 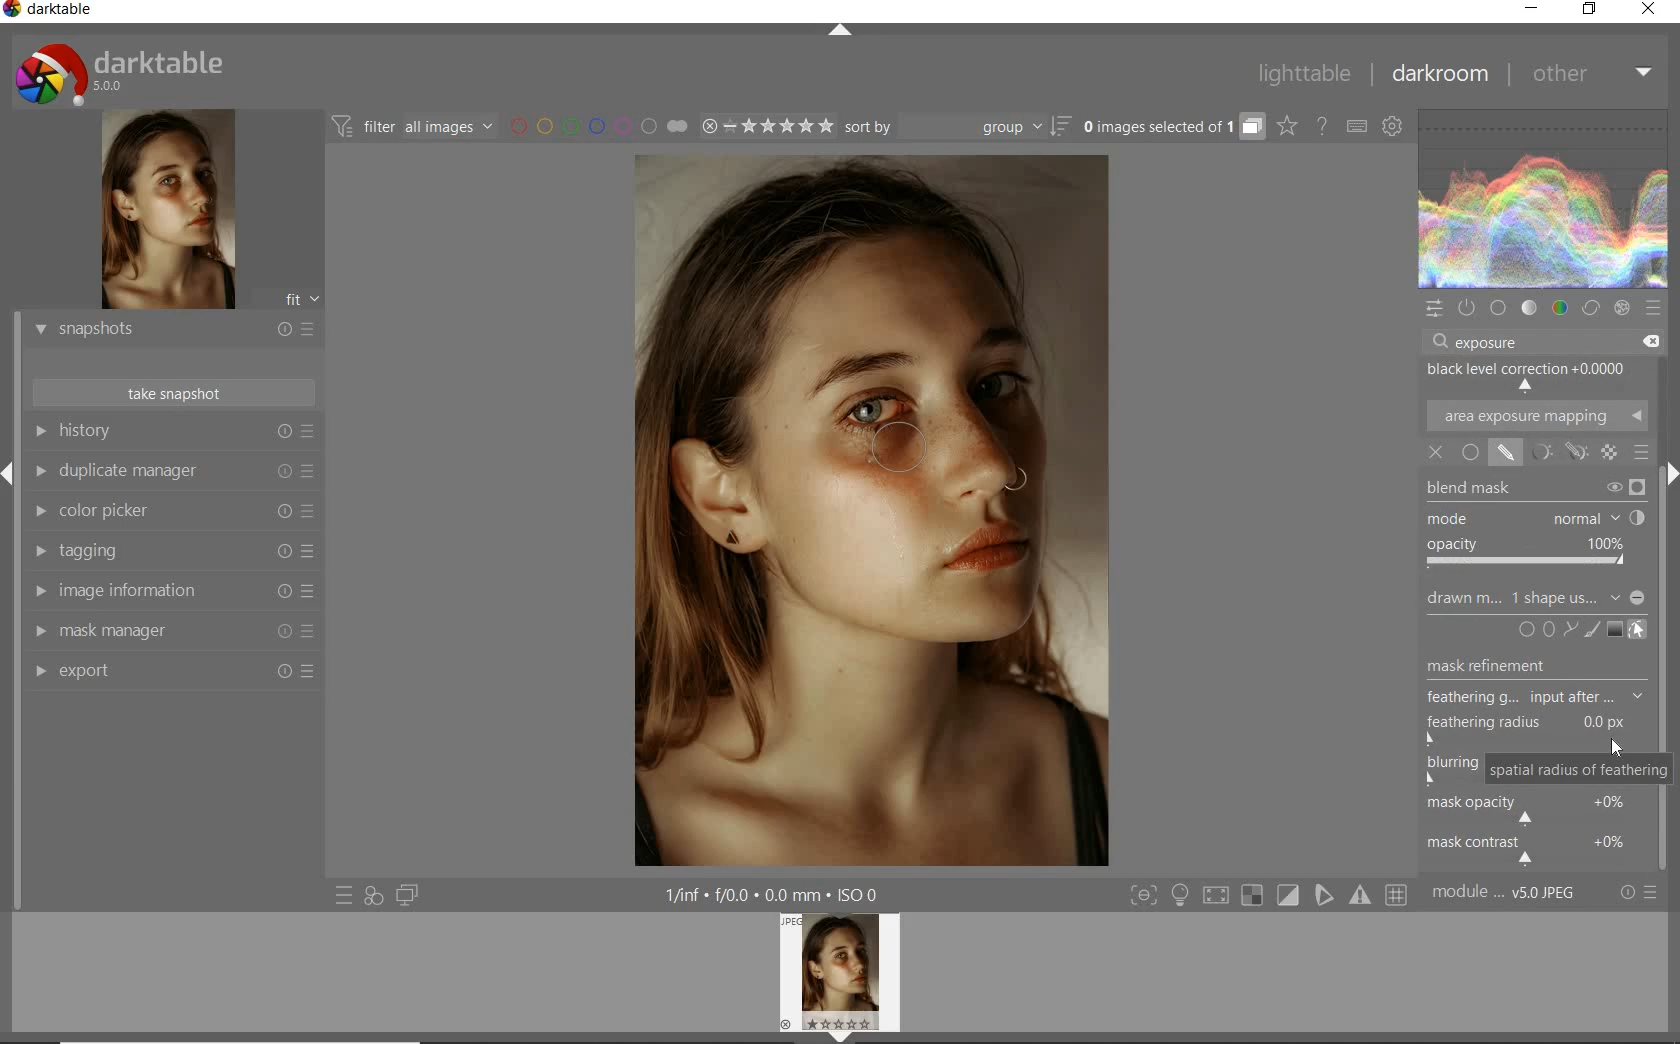 I want to click on quick access panel, so click(x=1432, y=309).